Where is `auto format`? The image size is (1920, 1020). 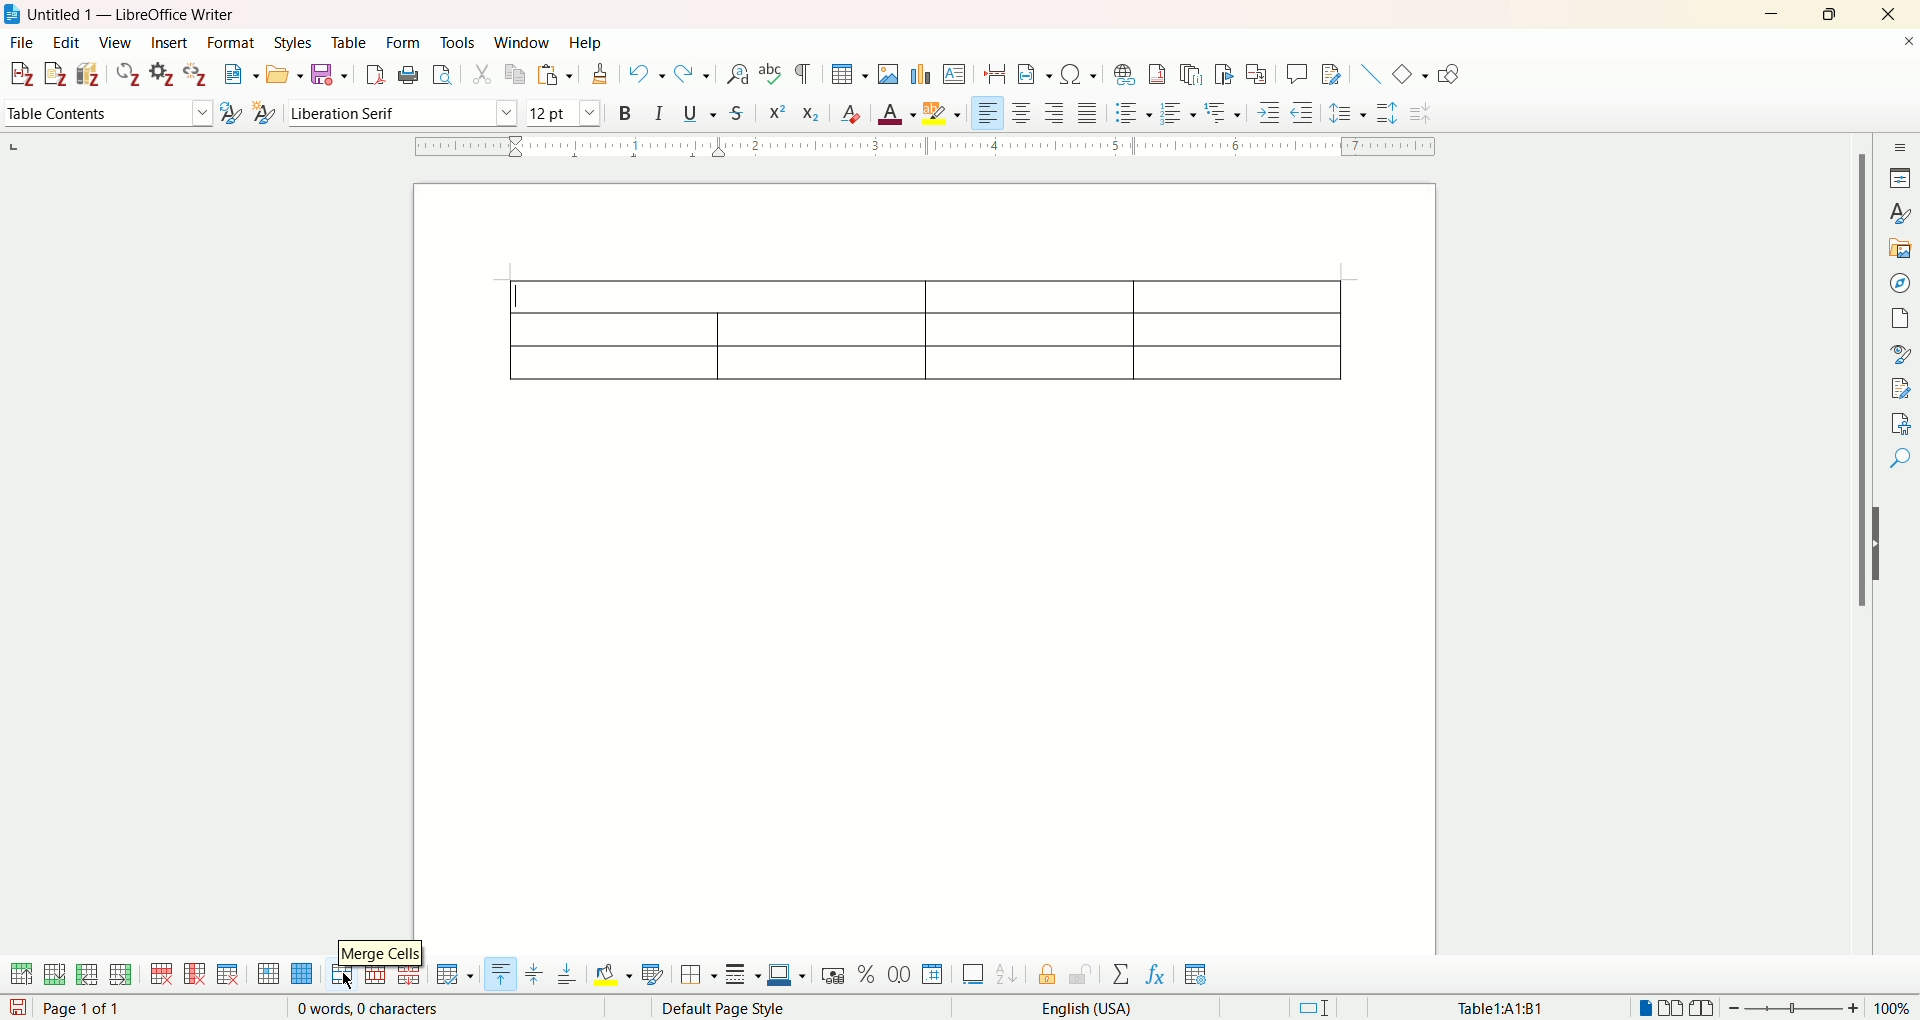
auto format is located at coordinates (653, 975).